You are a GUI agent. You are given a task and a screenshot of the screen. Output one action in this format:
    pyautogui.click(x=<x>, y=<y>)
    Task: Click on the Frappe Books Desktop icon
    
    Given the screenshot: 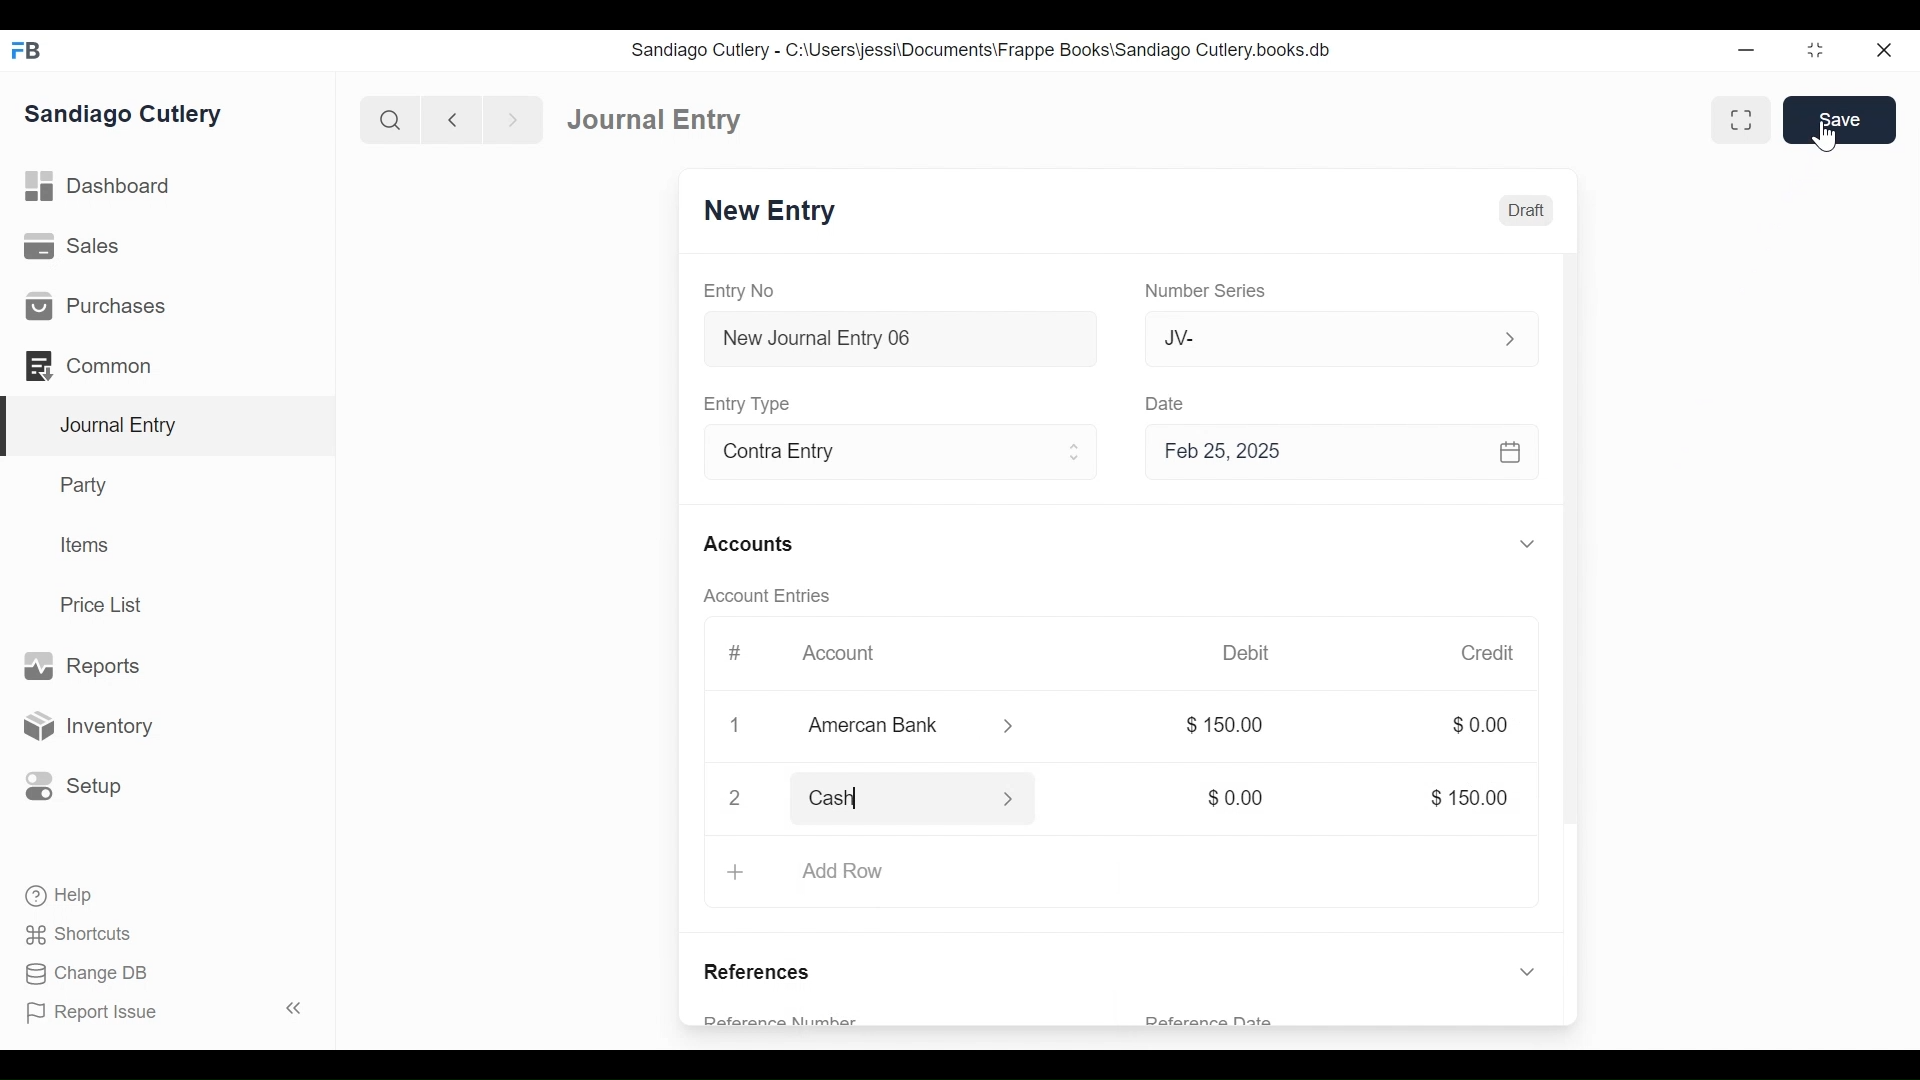 What is the action you would take?
    pyautogui.click(x=28, y=51)
    